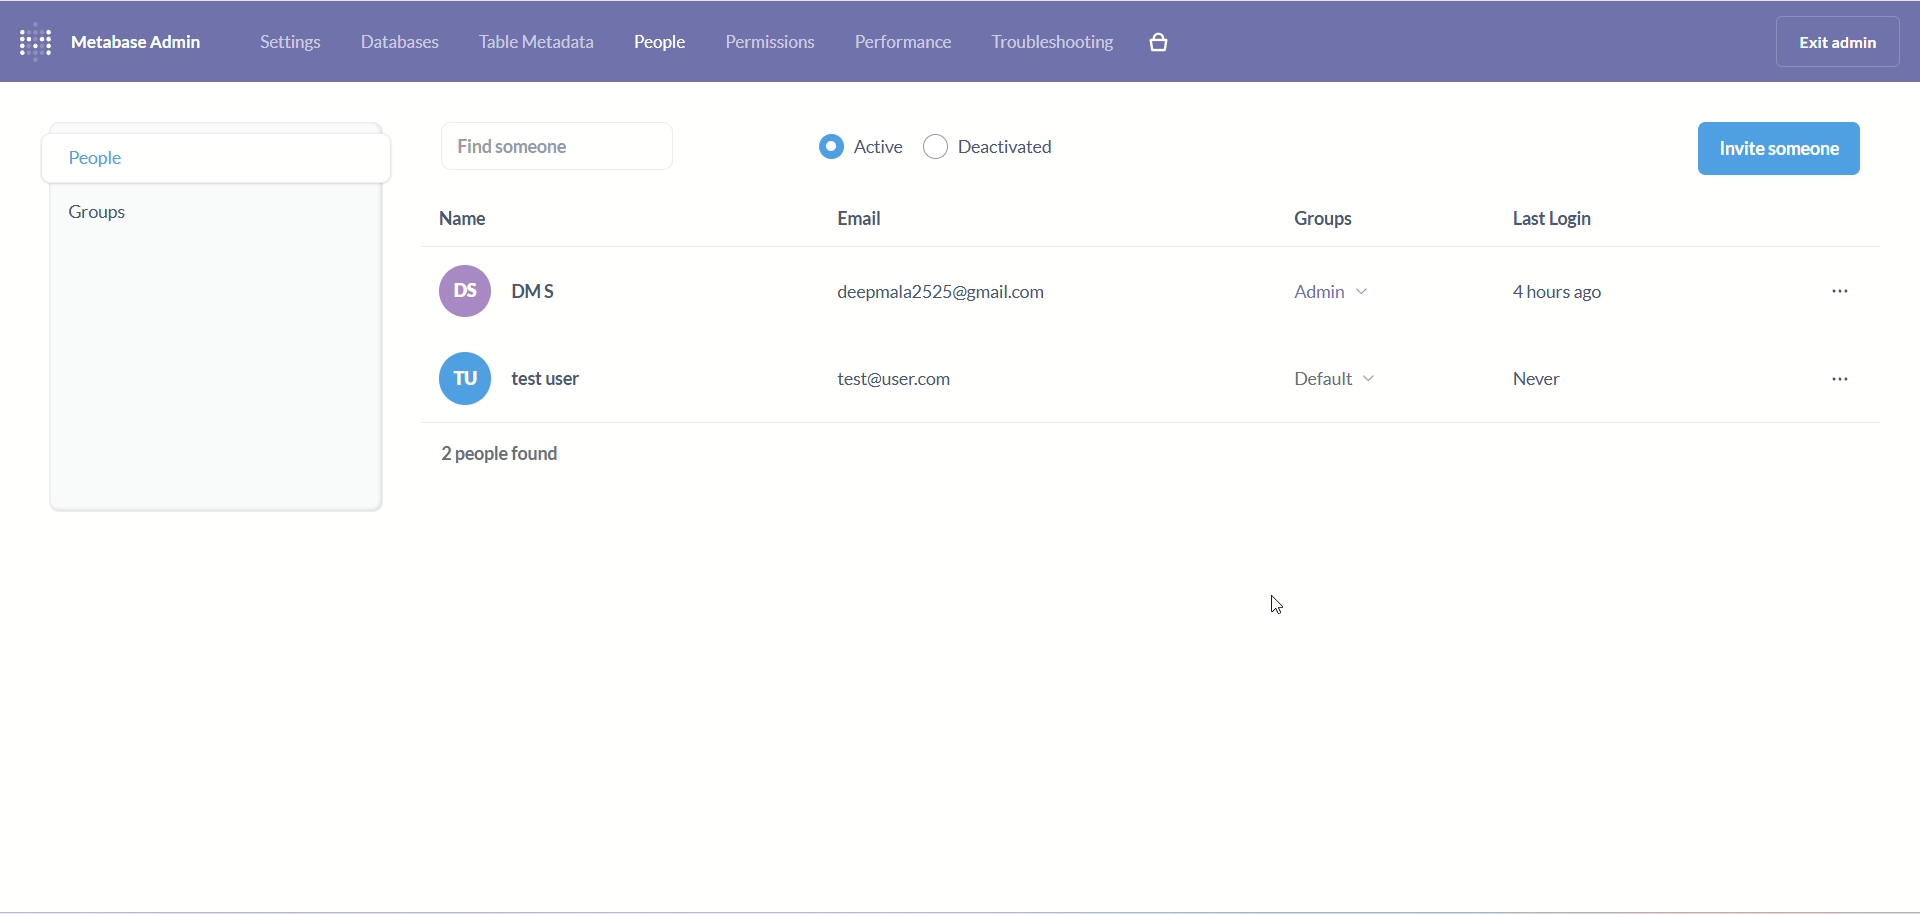 Image resolution: width=1920 pixels, height=914 pixels. I want to click on permissions, so click(776, 44).